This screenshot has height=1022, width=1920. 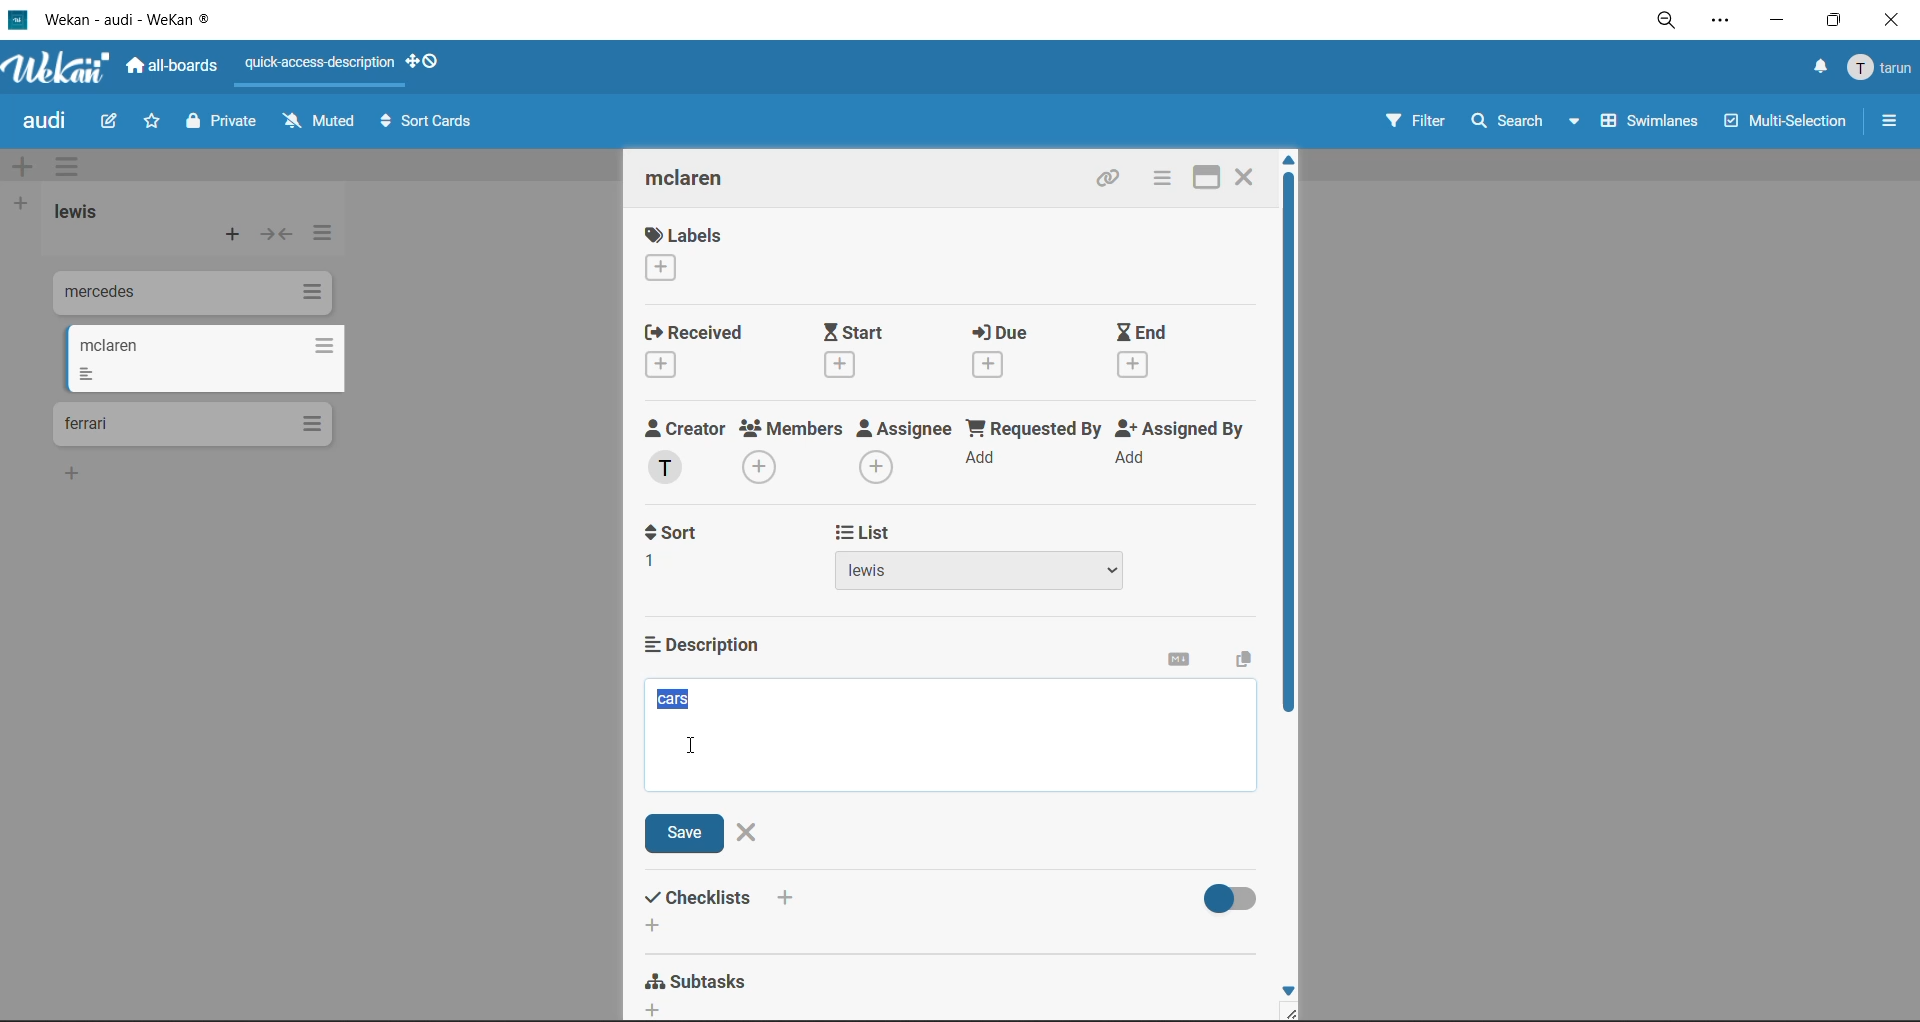 I want to click on selected description, so click(x=677, y=699).